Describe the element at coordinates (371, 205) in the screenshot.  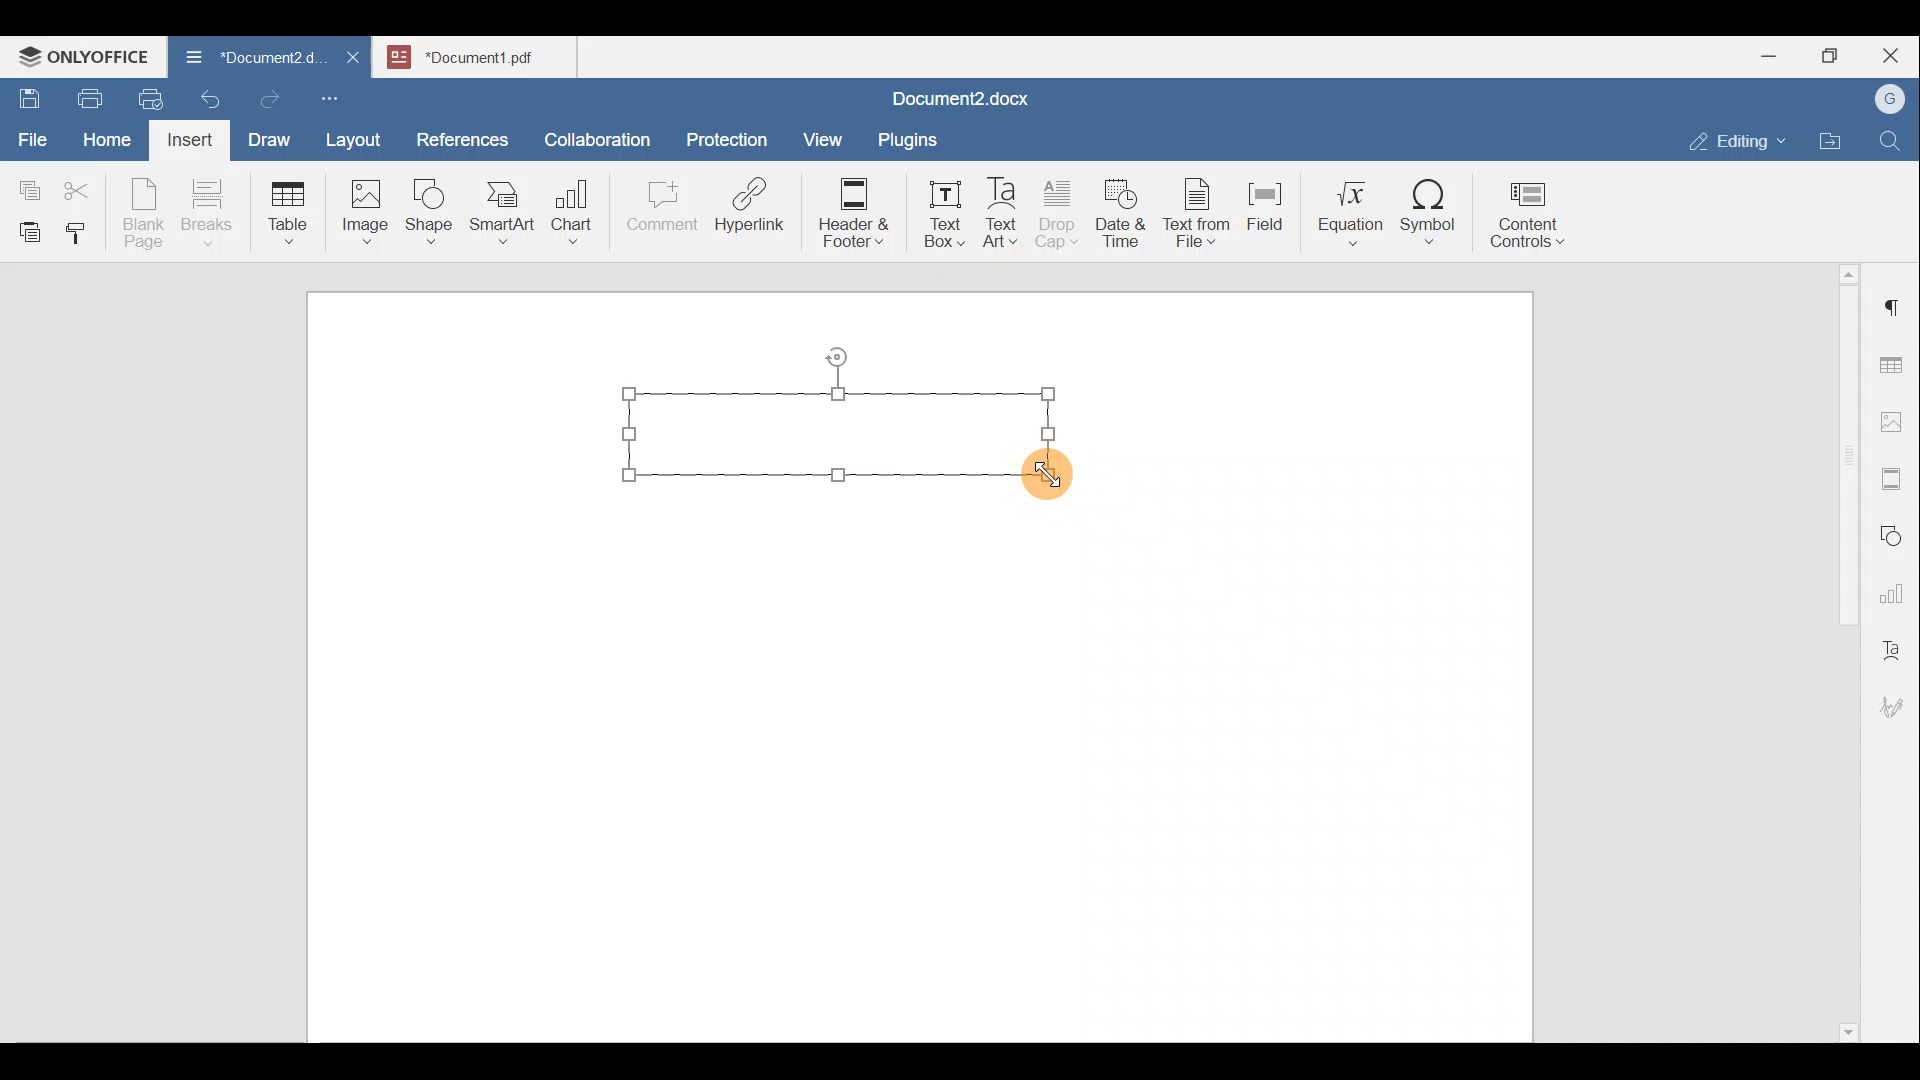
I see `Image` at that location.